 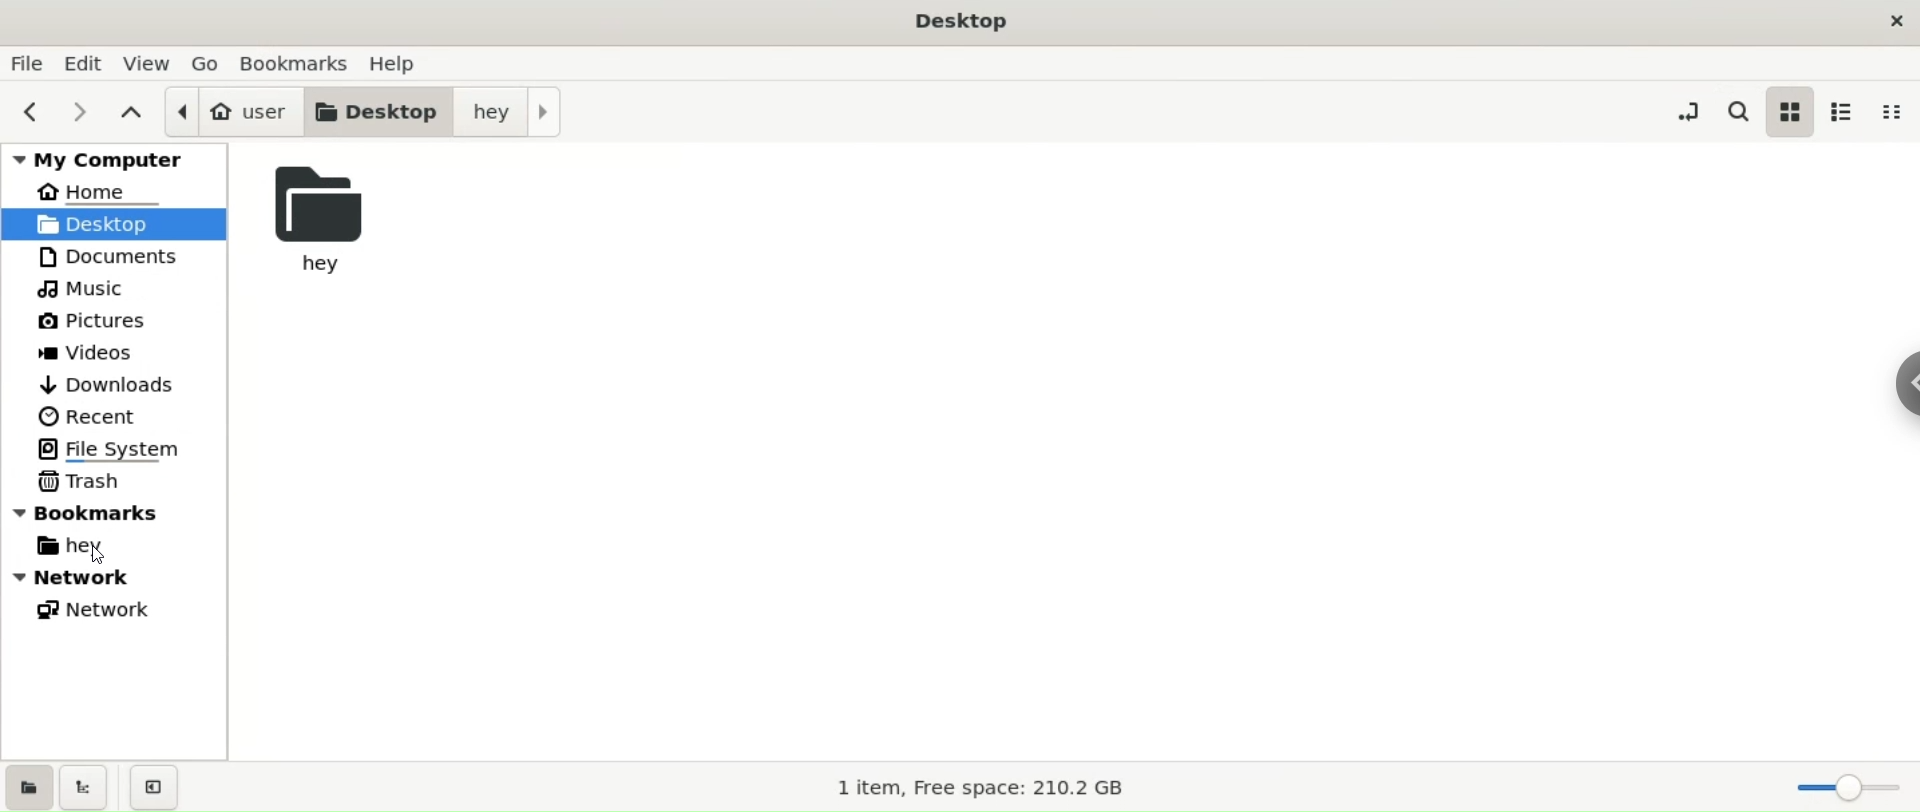 I want to click on desktop, so click(x=122, y=225).